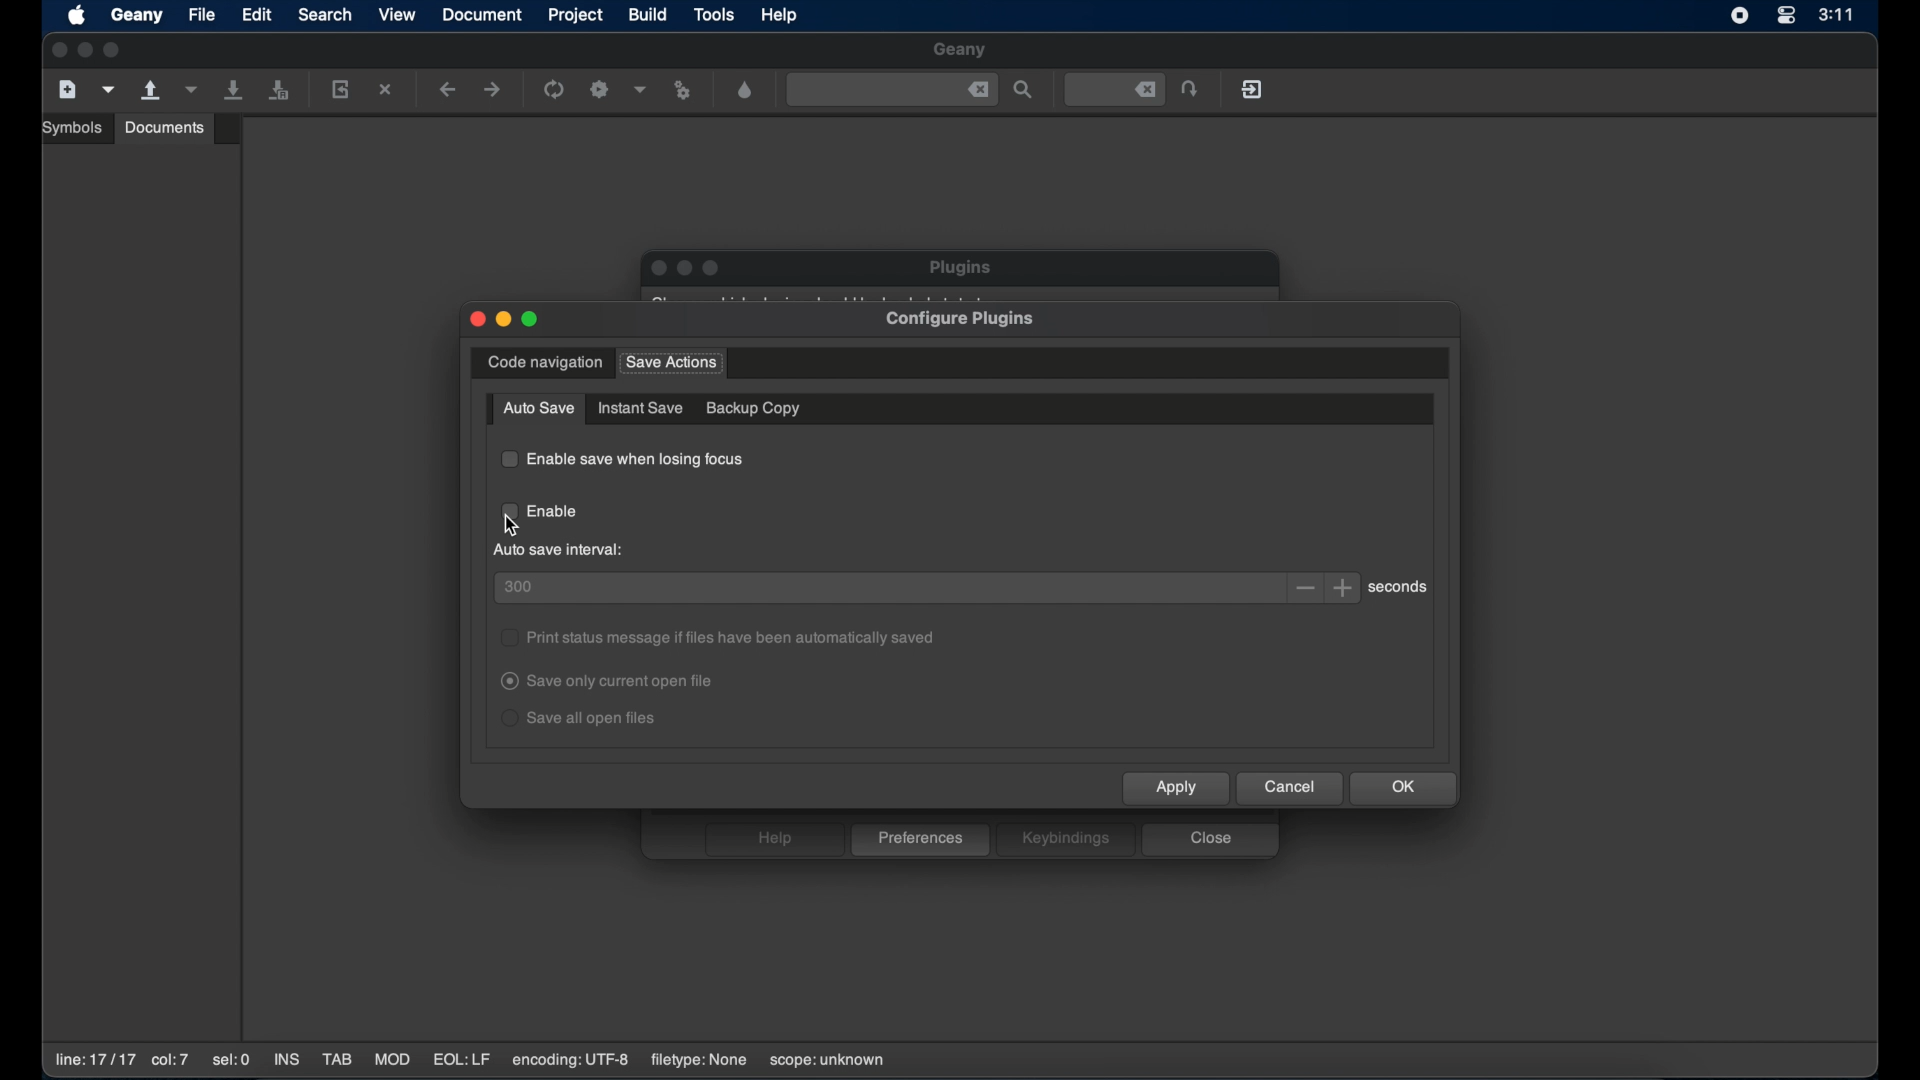 The width and height of the screenshot is (1920, 1080). What do you see at coordinates (493, 90) in the screenshot?
I see `navigate forward a location` at bounding box center [493, 90].